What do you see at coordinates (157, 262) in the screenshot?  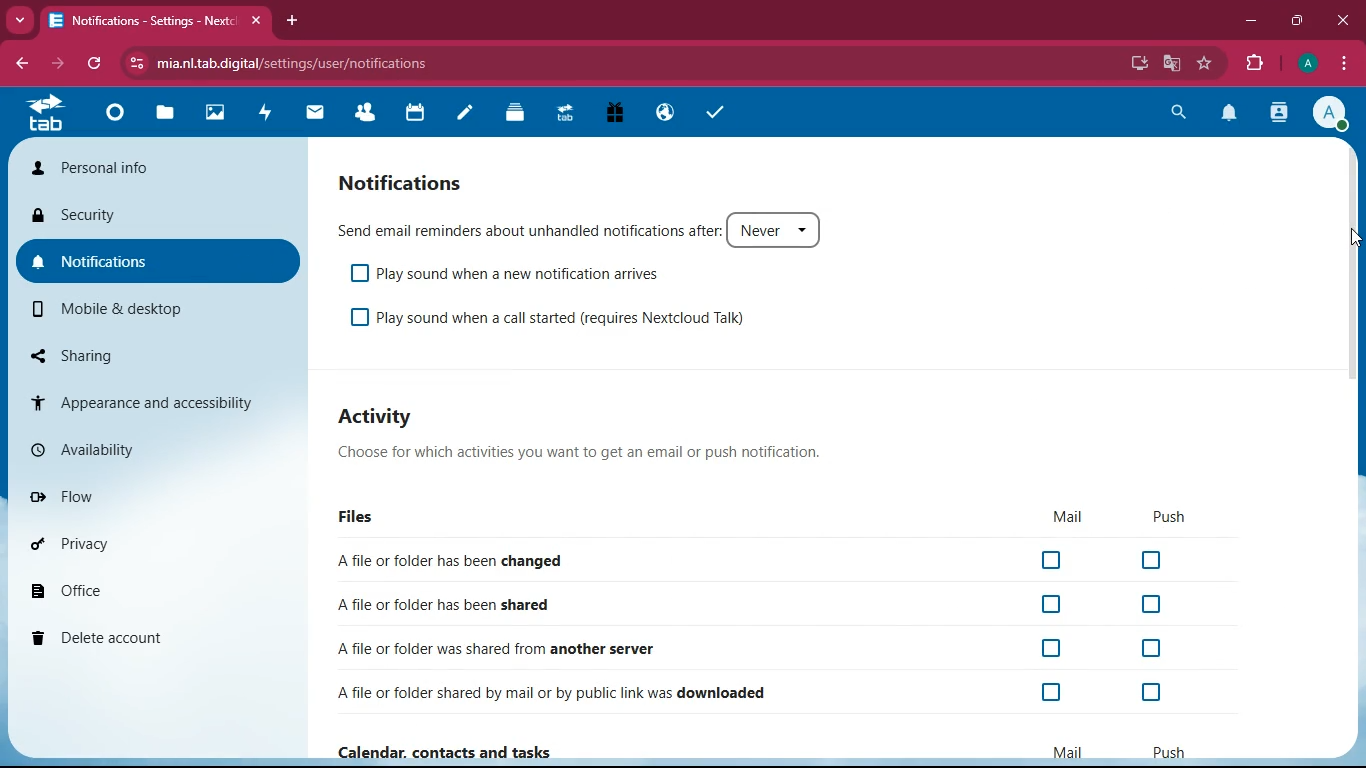 I see `notifications` at bounding box center [157, 262].